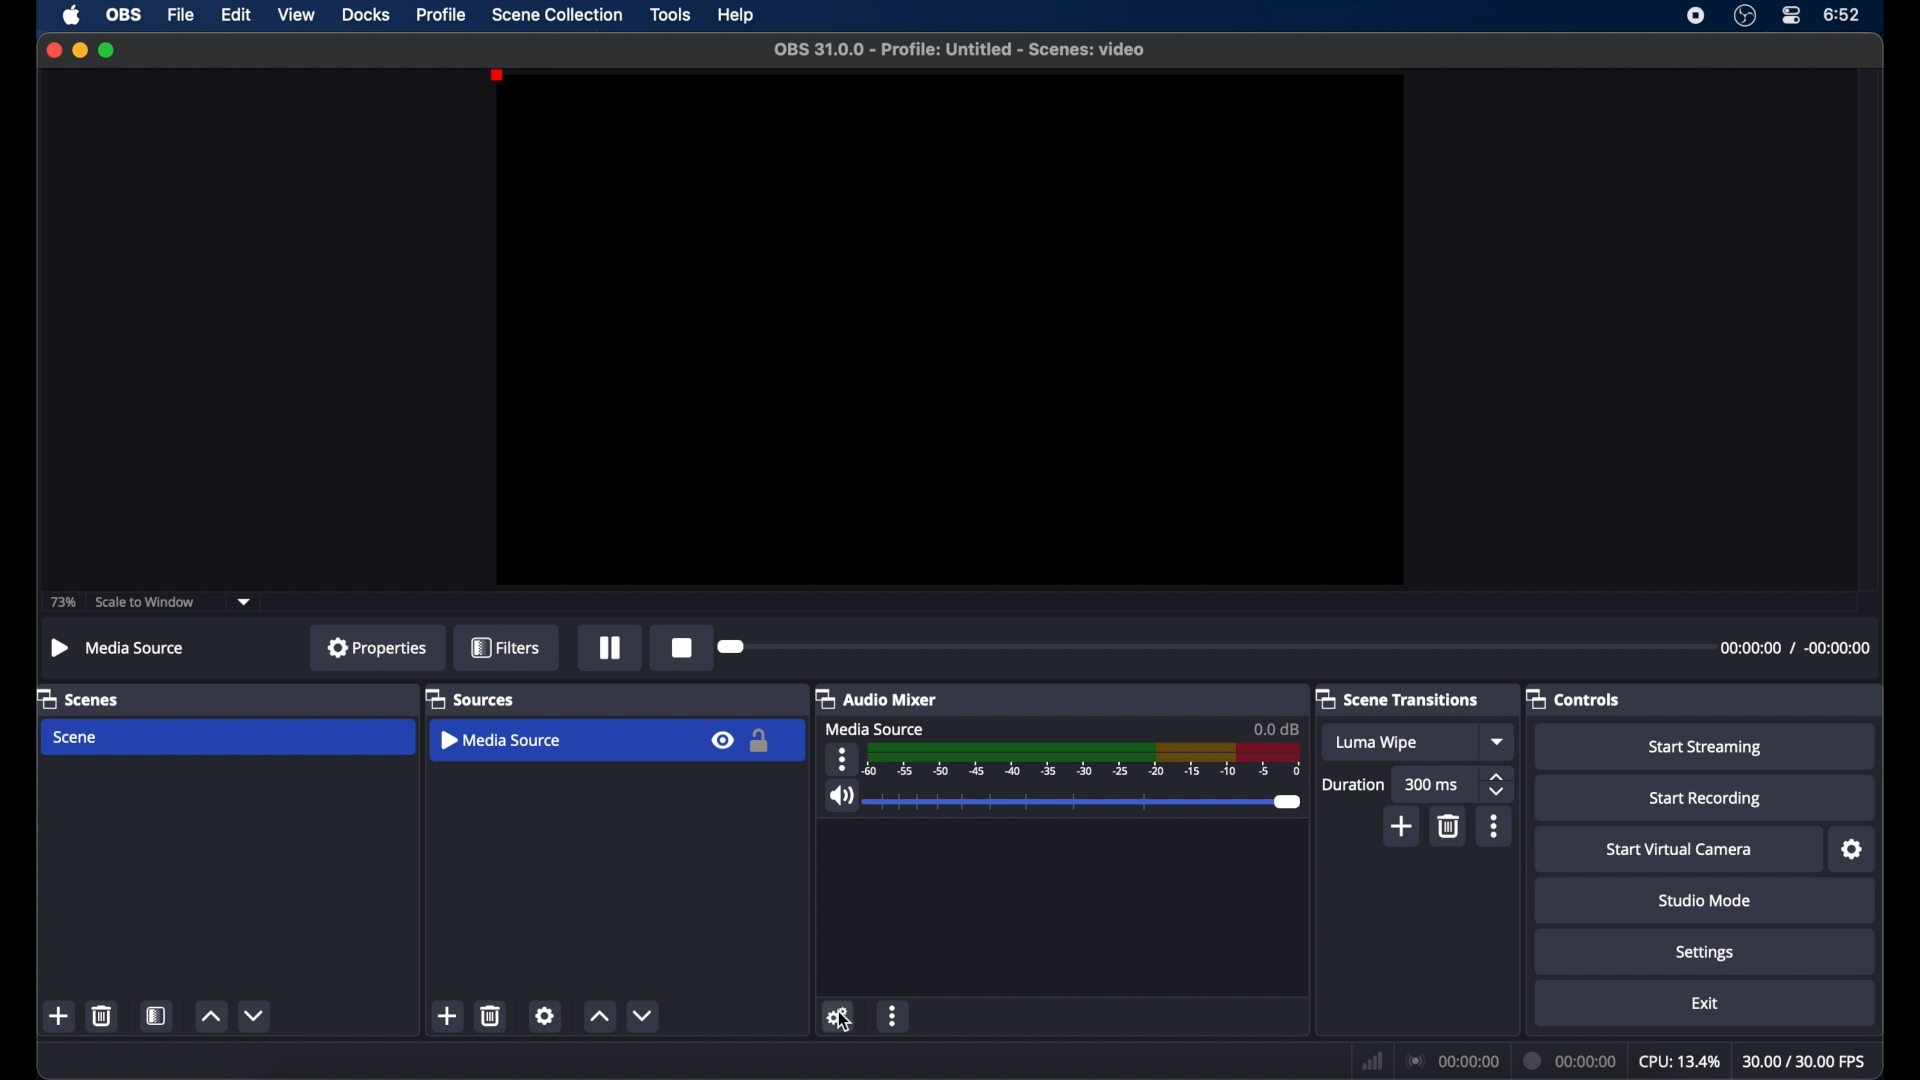 This screenshot has width=1920, height=1080. Describe the element at coordinates (53, 49) in the screenshot. I see `close` at that location.